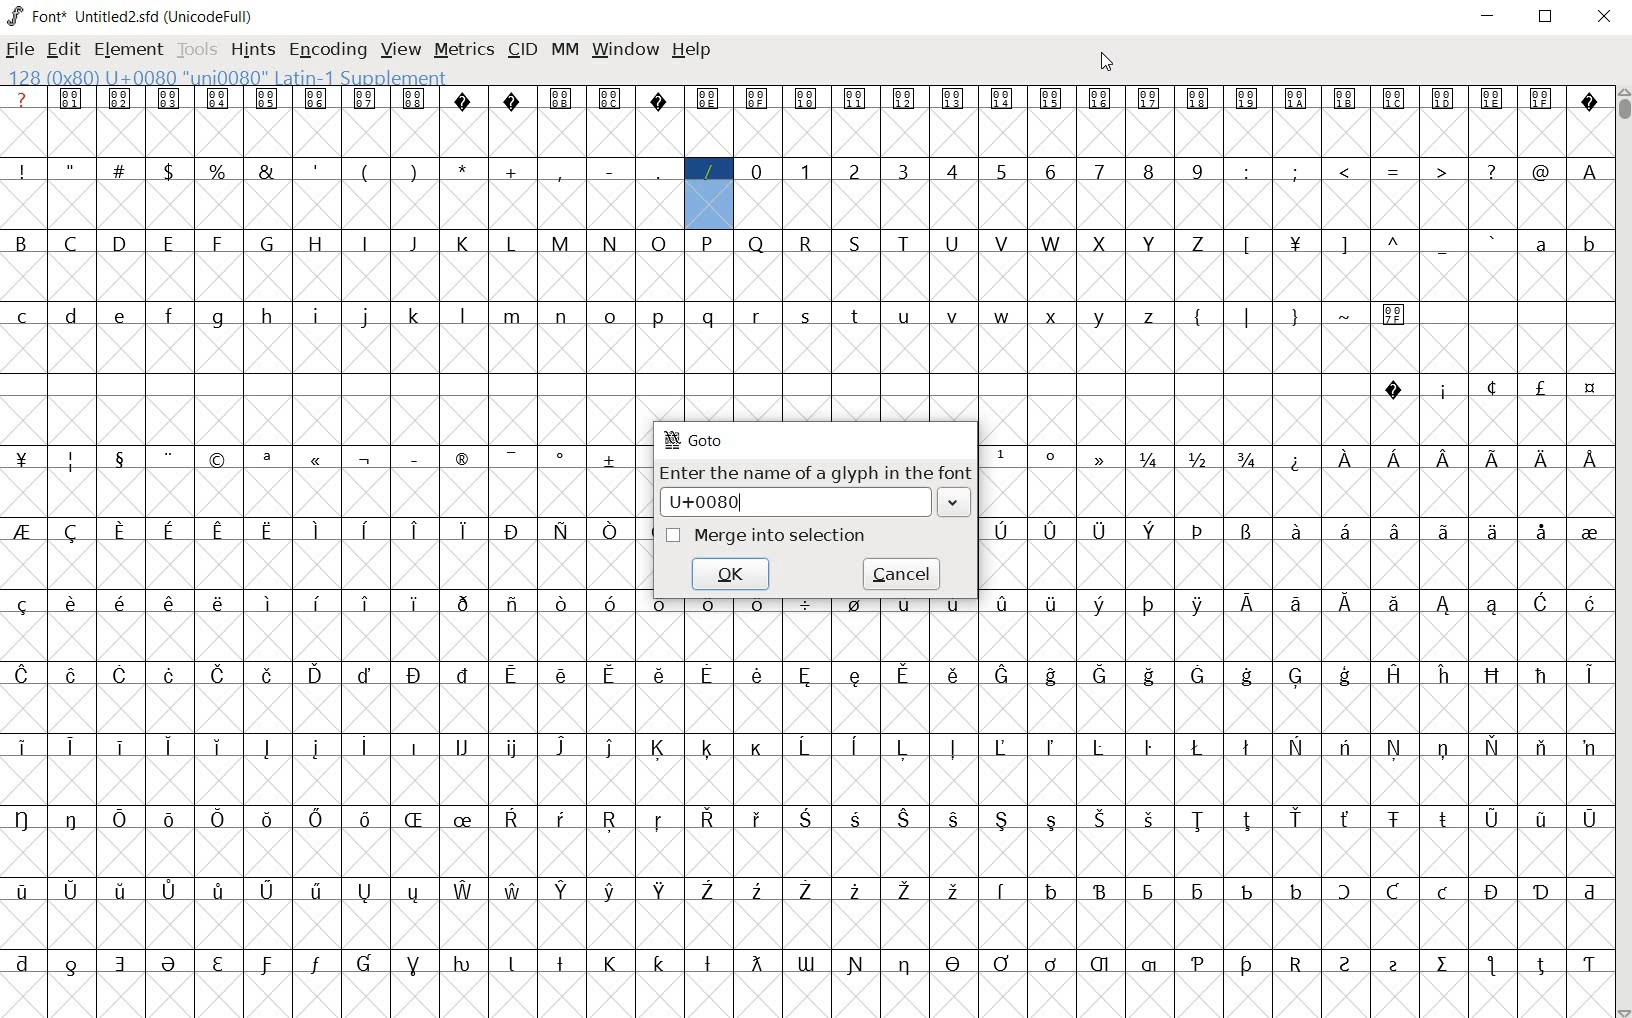  What do you see at coordinates (67, 47) in the screenshot?
I see `EDIT` at bounding box center [67, 47].